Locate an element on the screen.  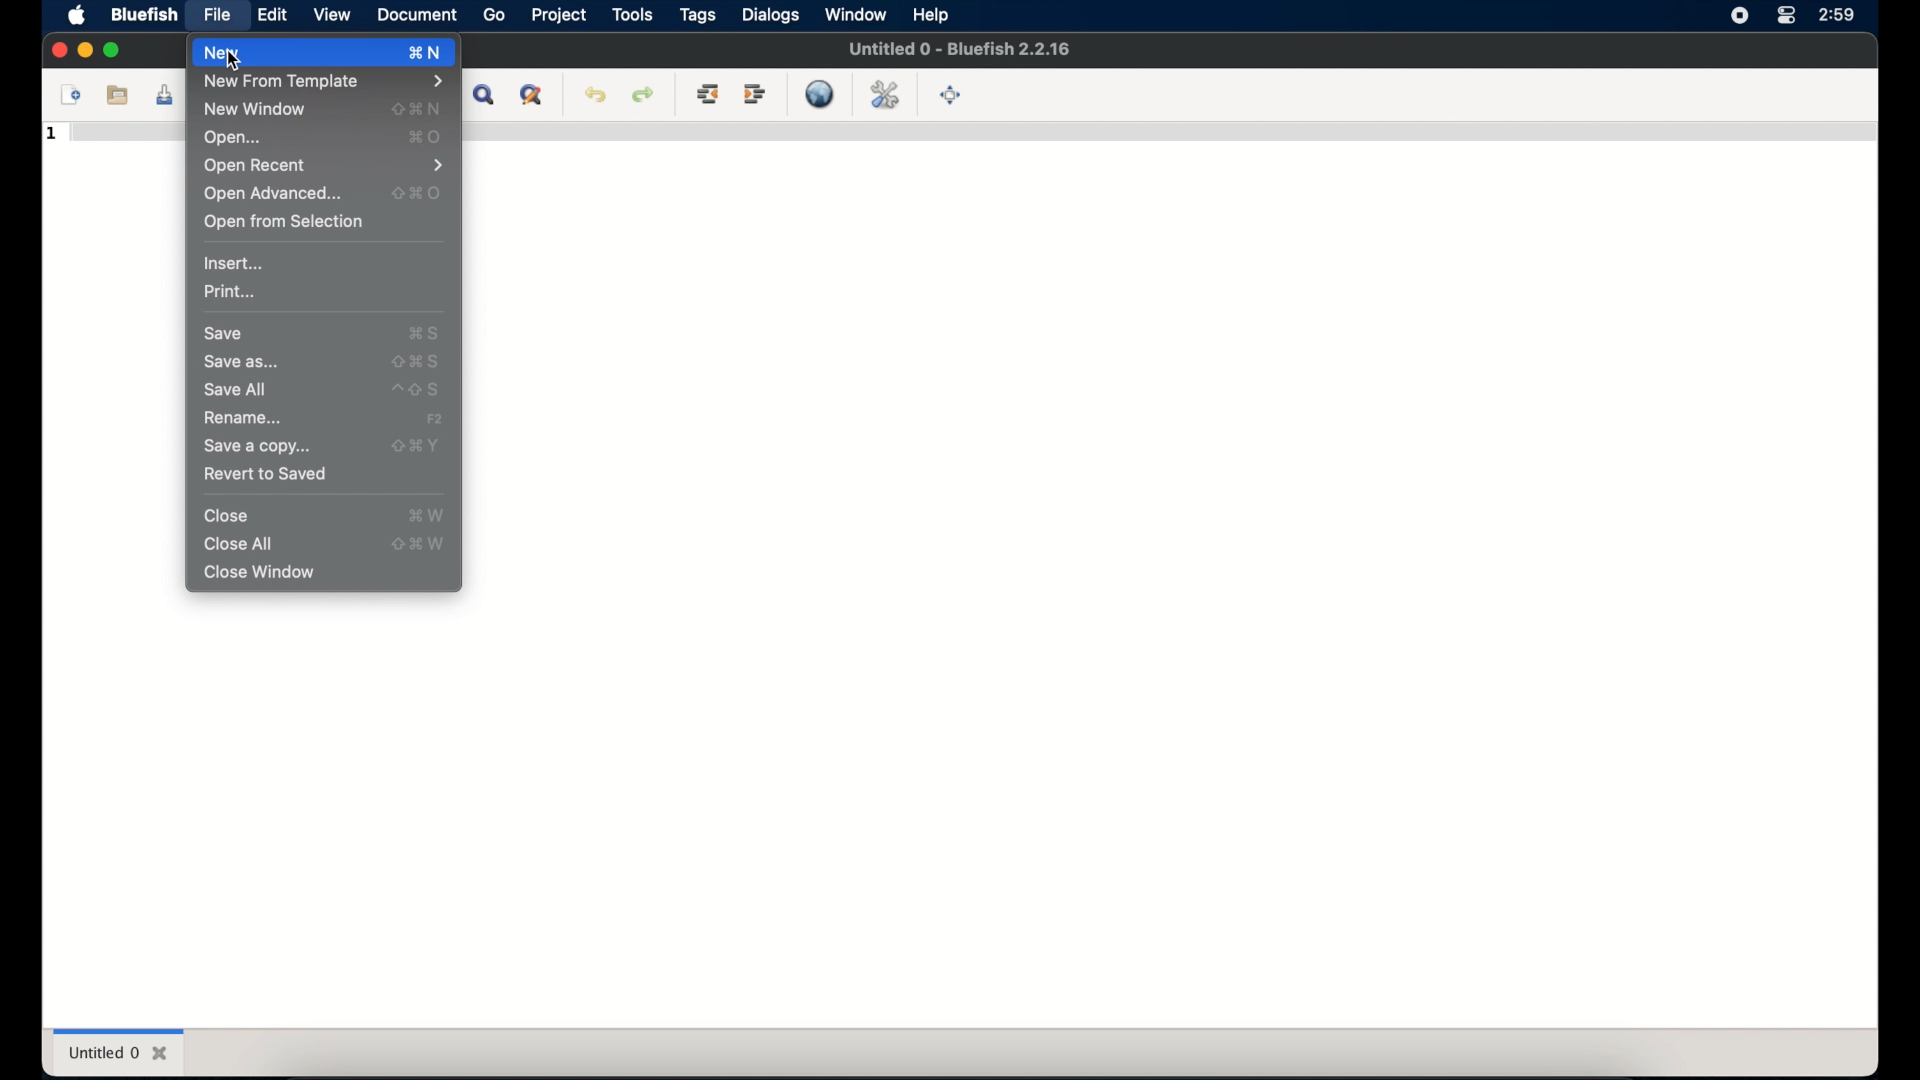
save shortcut is located at coordinates (425, 333).